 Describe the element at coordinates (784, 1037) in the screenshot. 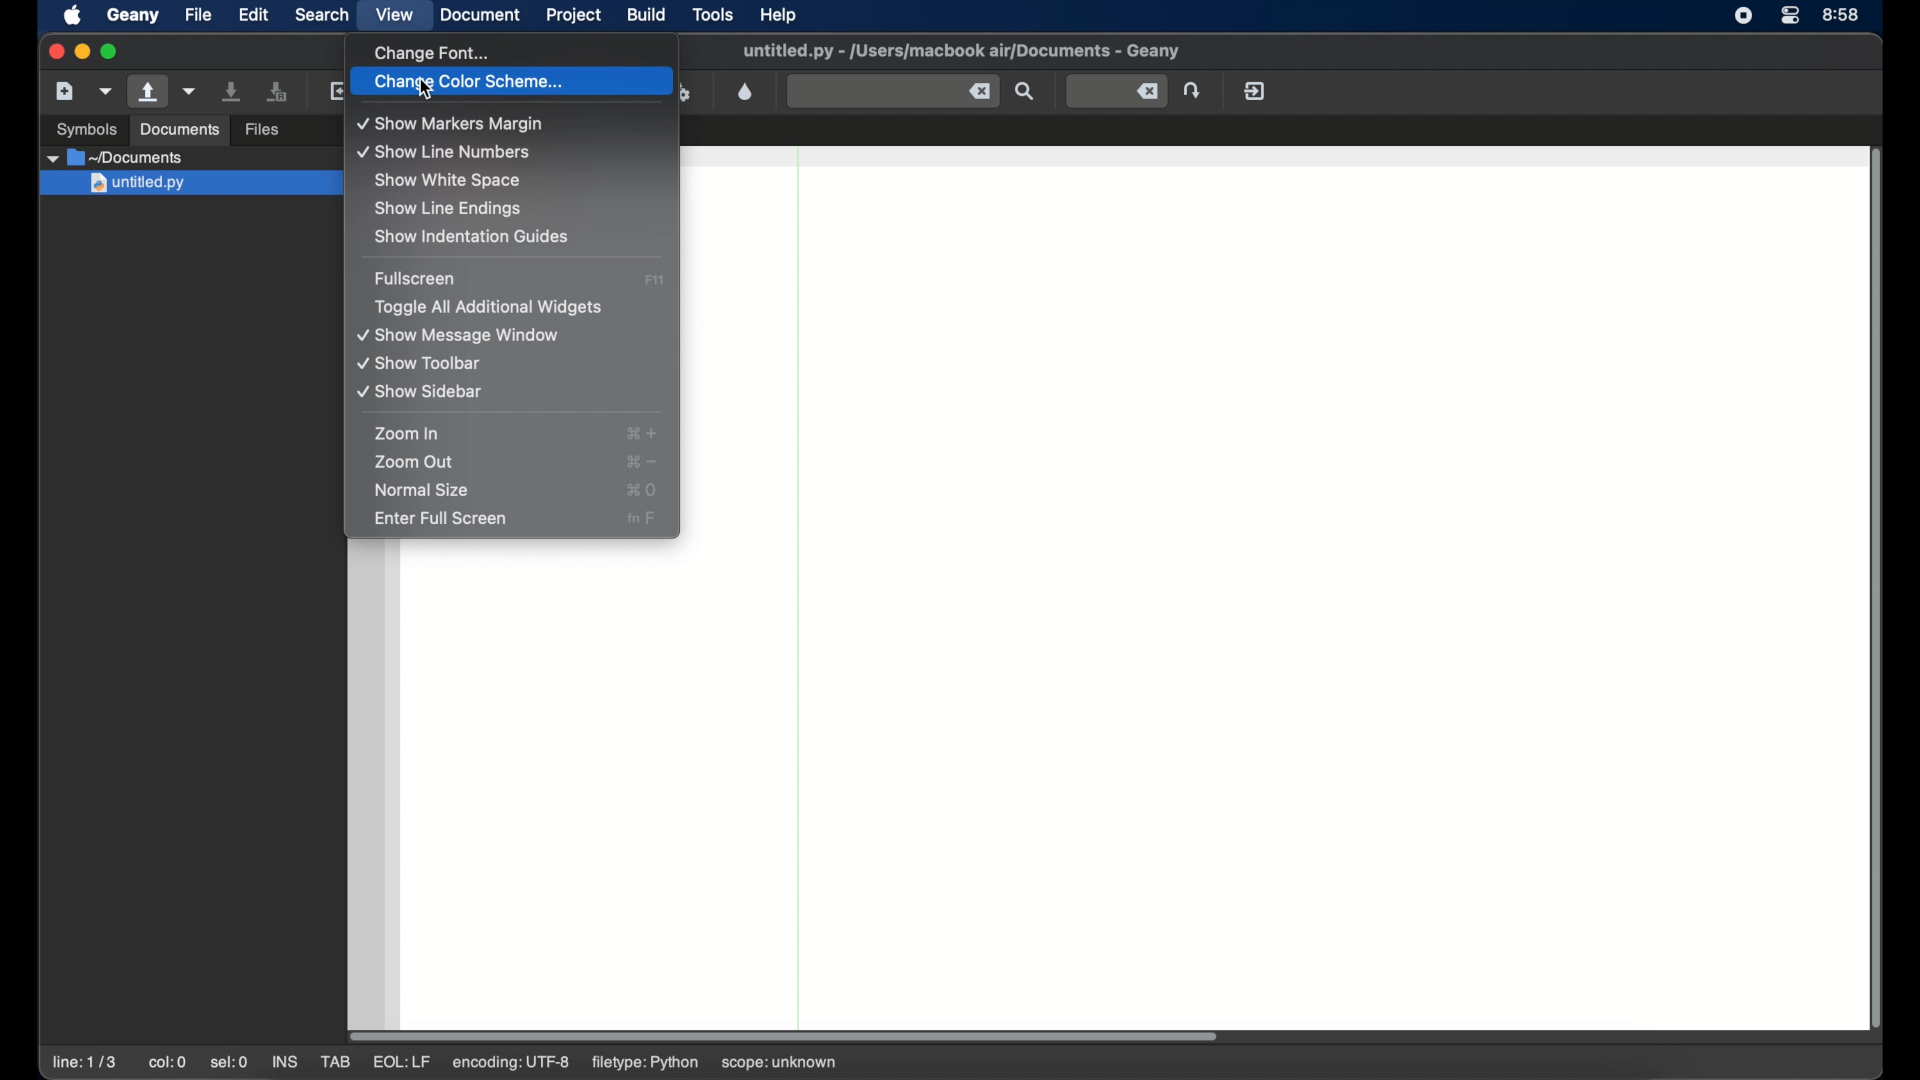

I see `scroll box` at that location.